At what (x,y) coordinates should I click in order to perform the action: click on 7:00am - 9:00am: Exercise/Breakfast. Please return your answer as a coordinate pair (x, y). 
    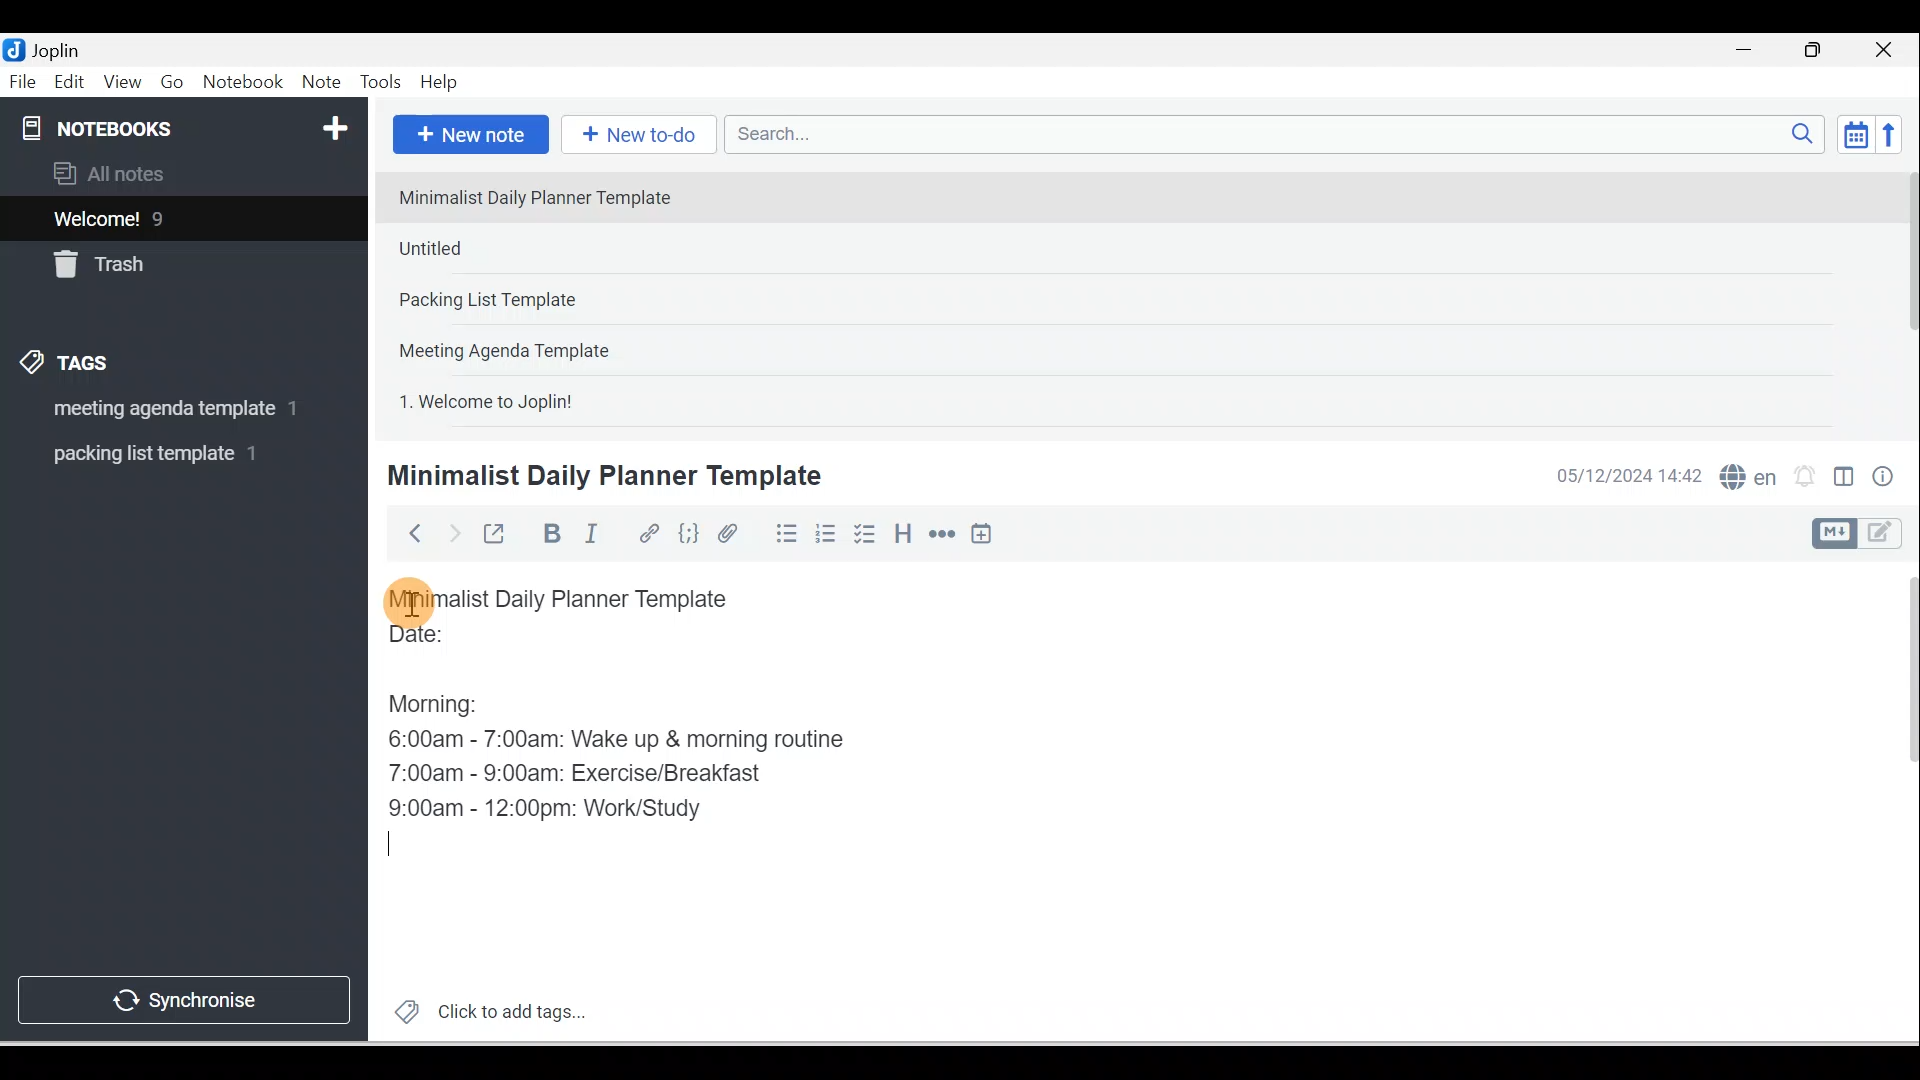
    Looking at the image, I should click on (579, 771).